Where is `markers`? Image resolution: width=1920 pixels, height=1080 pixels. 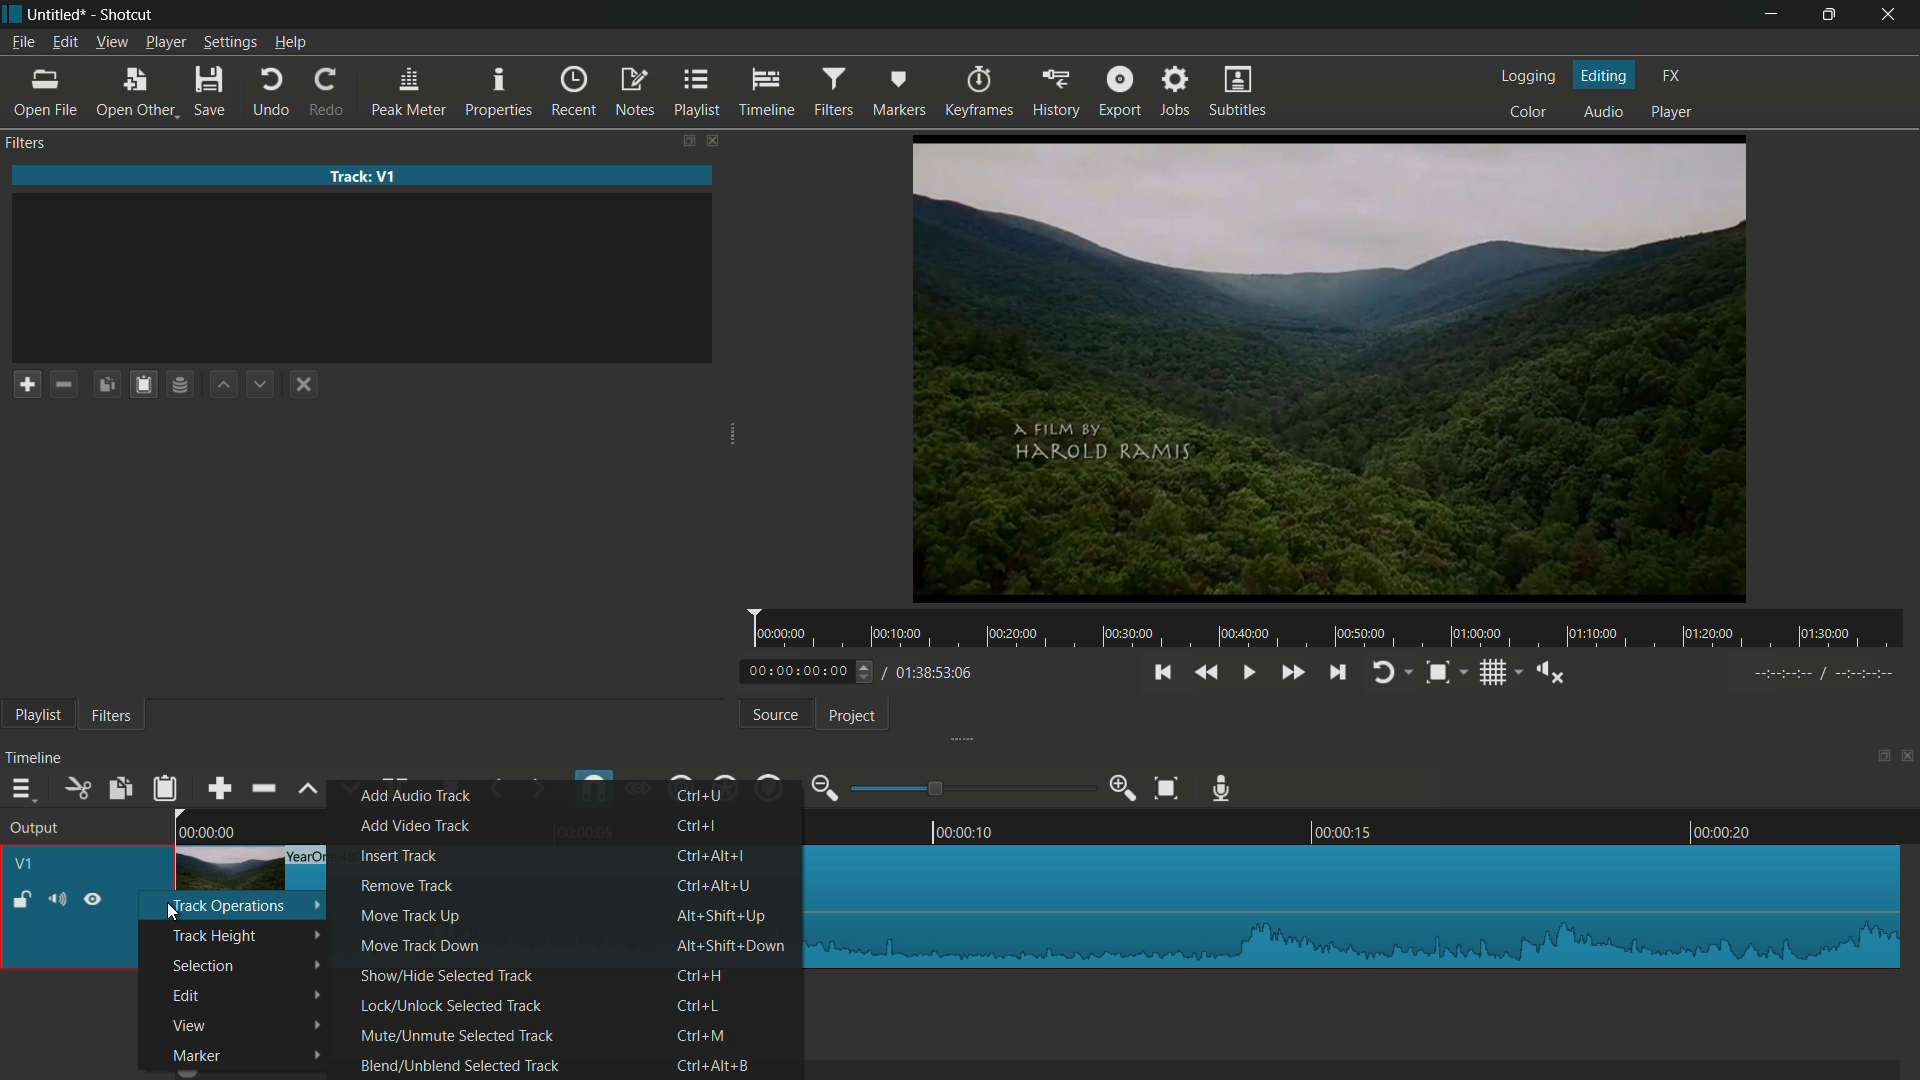 markers is located at coordinates (897, 93).